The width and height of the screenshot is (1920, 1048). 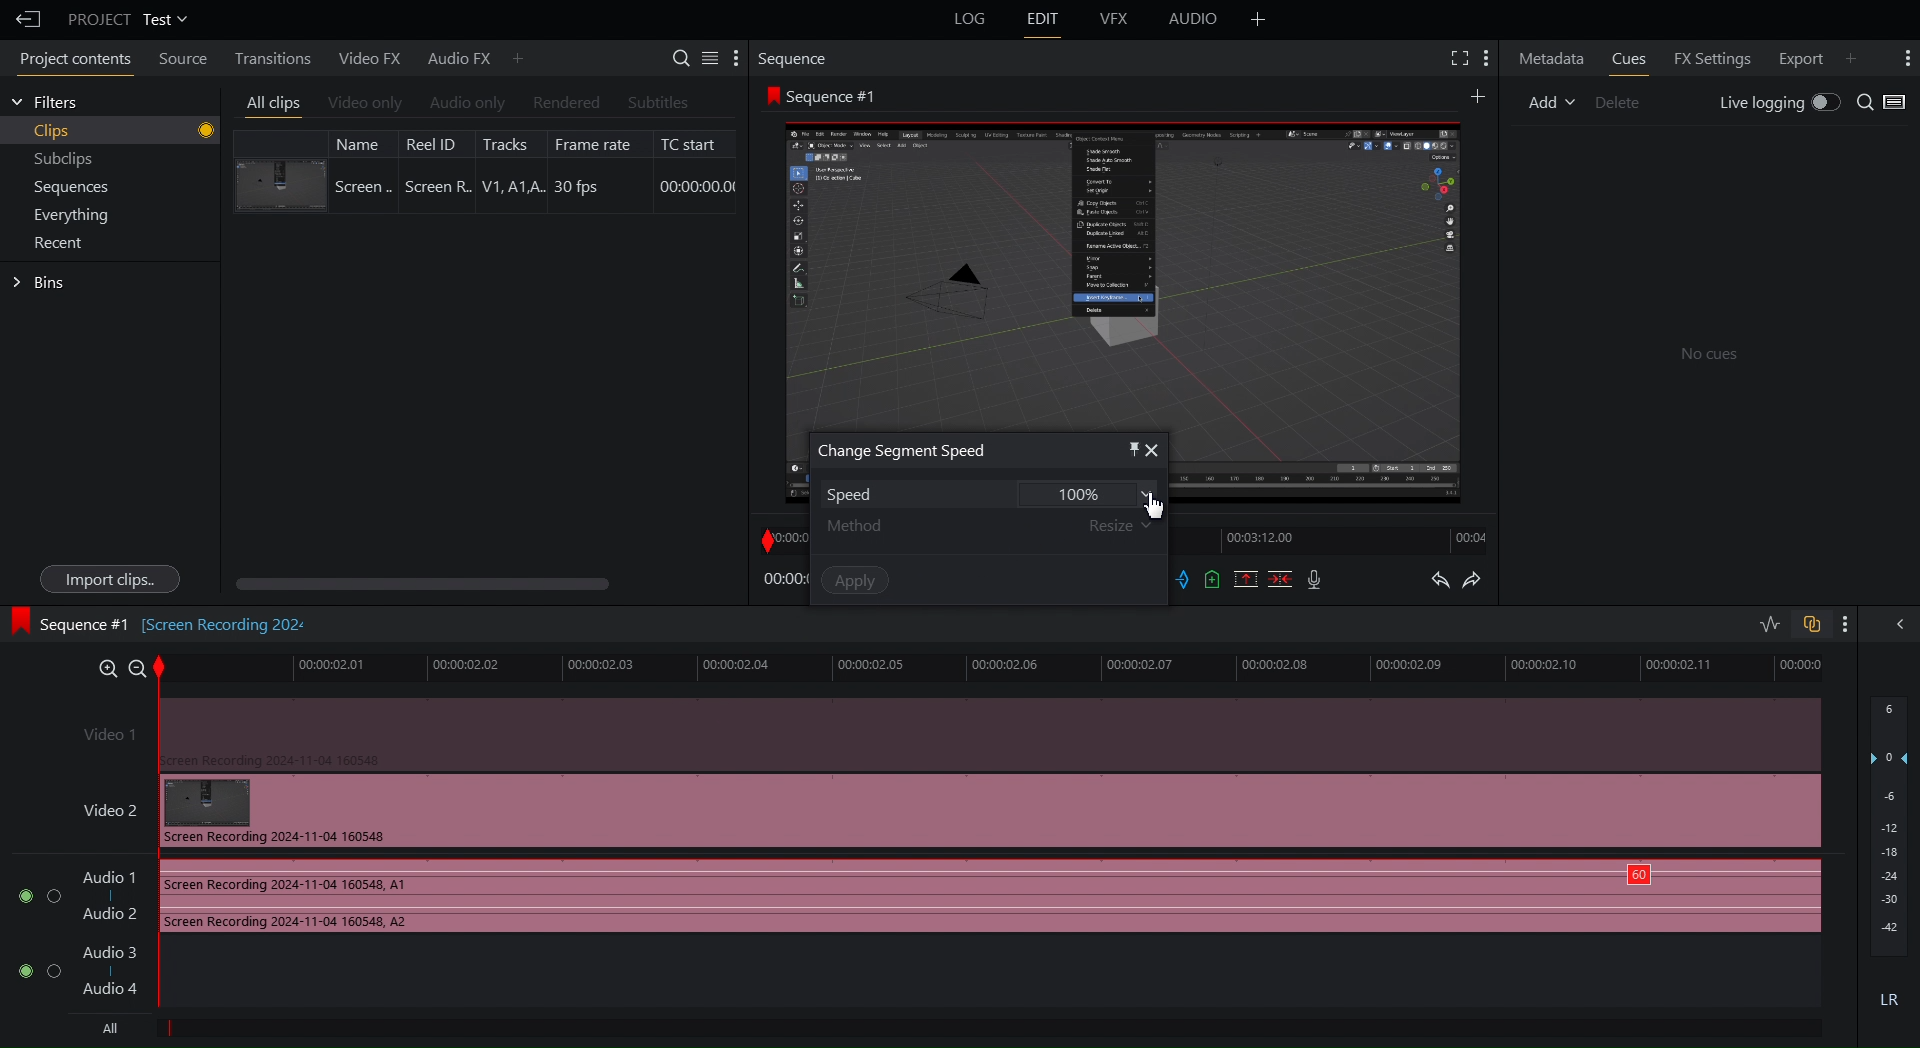 I want to click on Close, so click(x=1155, y=450).